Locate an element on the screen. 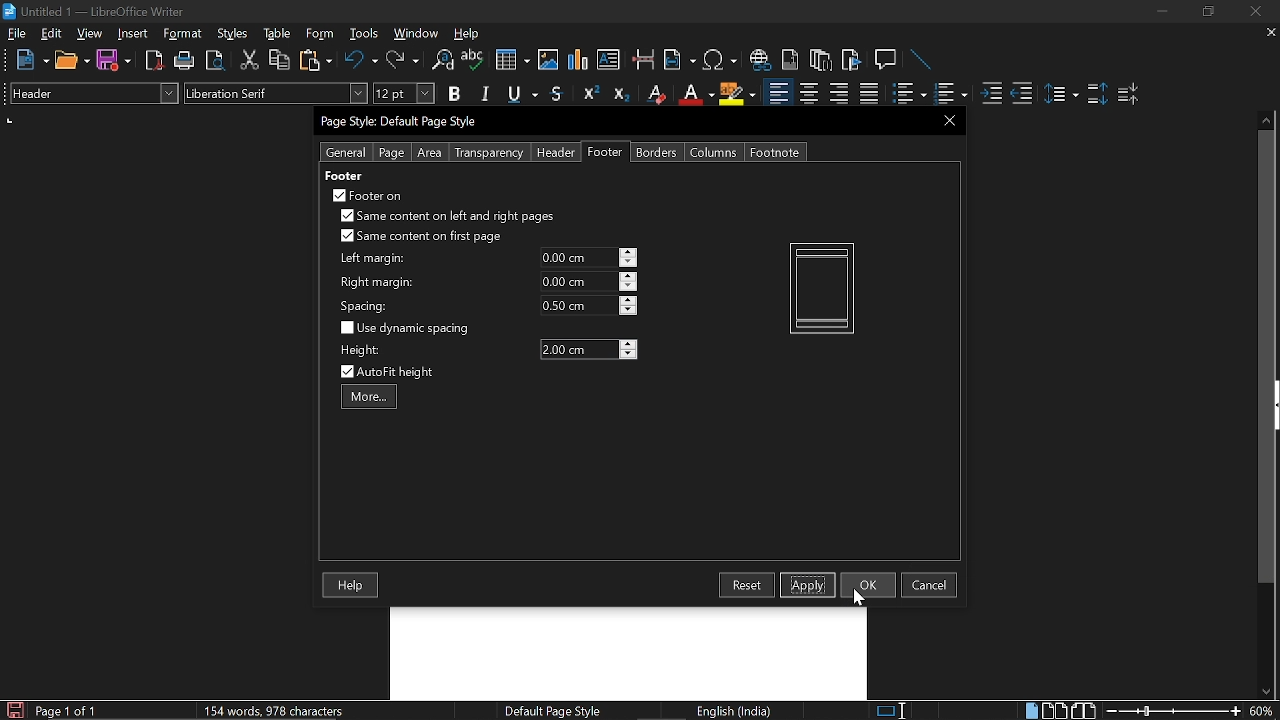  Styles is located at coordinates (233, 34).